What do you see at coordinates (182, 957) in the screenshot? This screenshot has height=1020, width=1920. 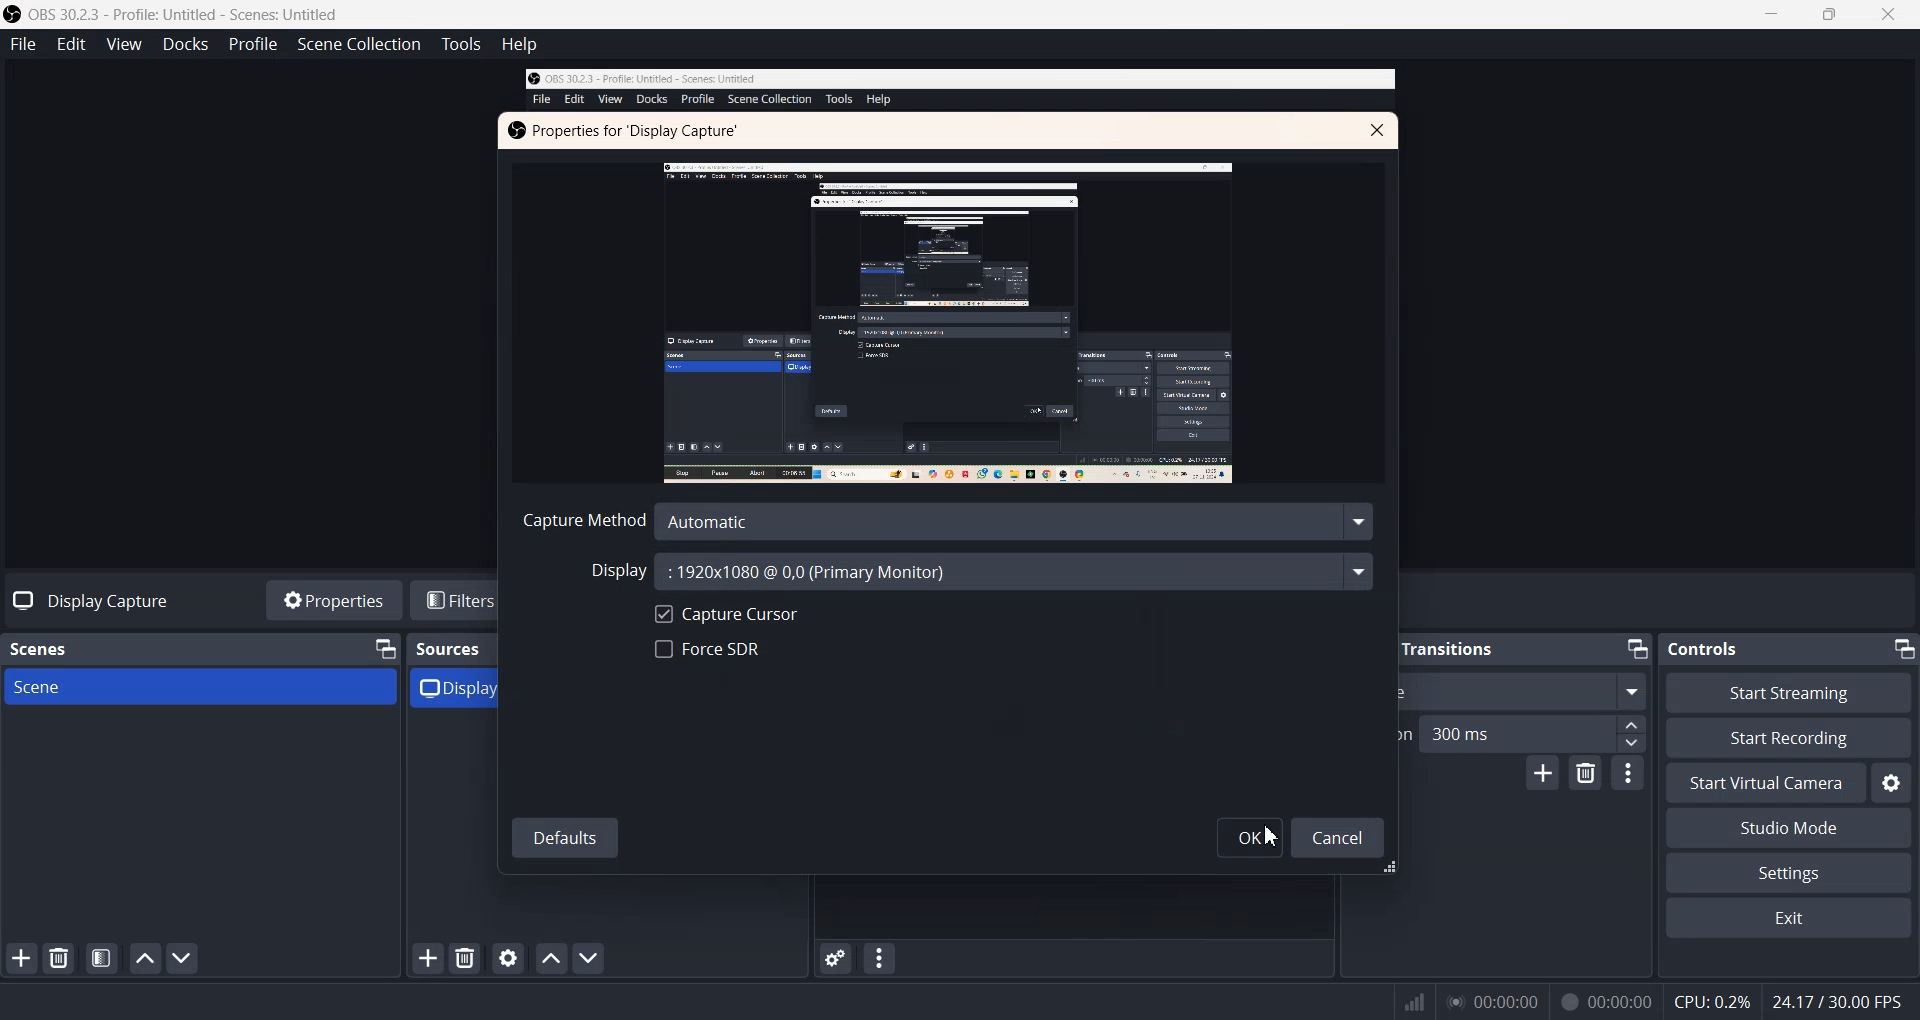 I see `Move Scene Down` at bounding box center [182, 957].